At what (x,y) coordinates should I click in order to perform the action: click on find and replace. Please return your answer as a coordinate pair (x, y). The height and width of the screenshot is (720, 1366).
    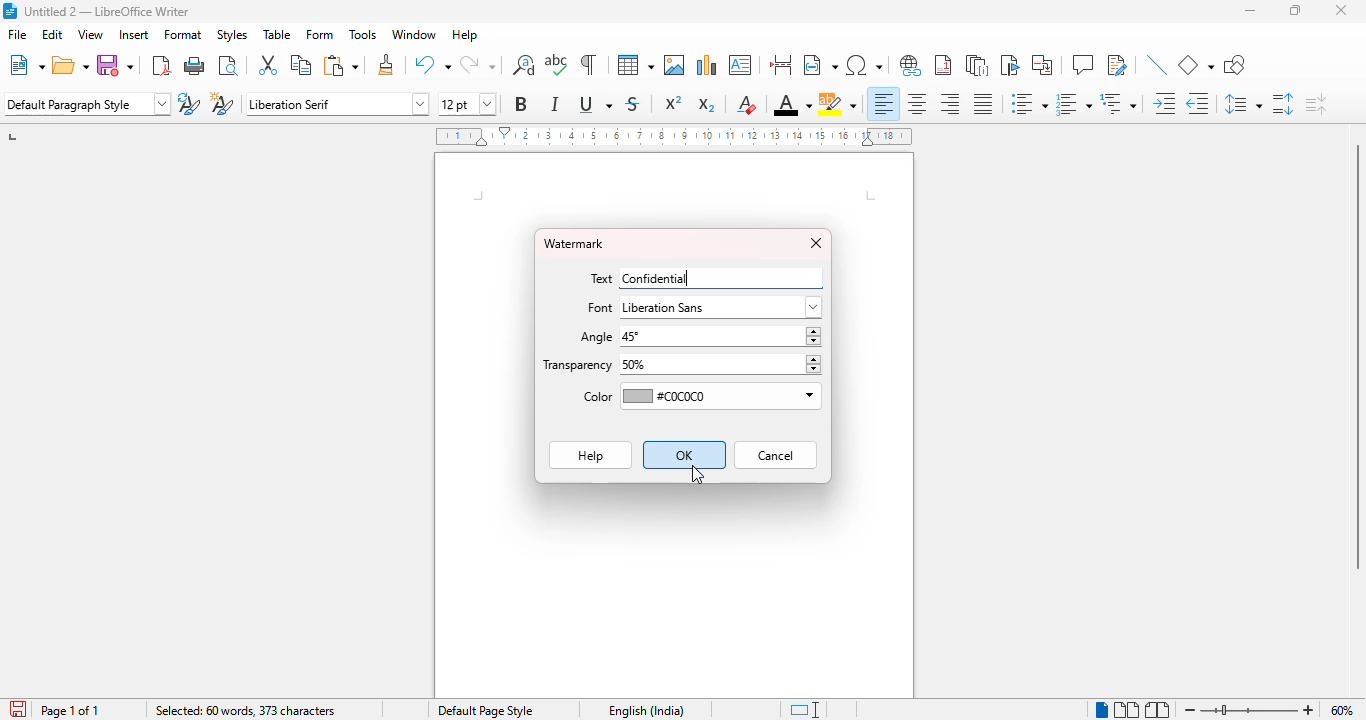
    Looking at the image, I should click on (524, 64).